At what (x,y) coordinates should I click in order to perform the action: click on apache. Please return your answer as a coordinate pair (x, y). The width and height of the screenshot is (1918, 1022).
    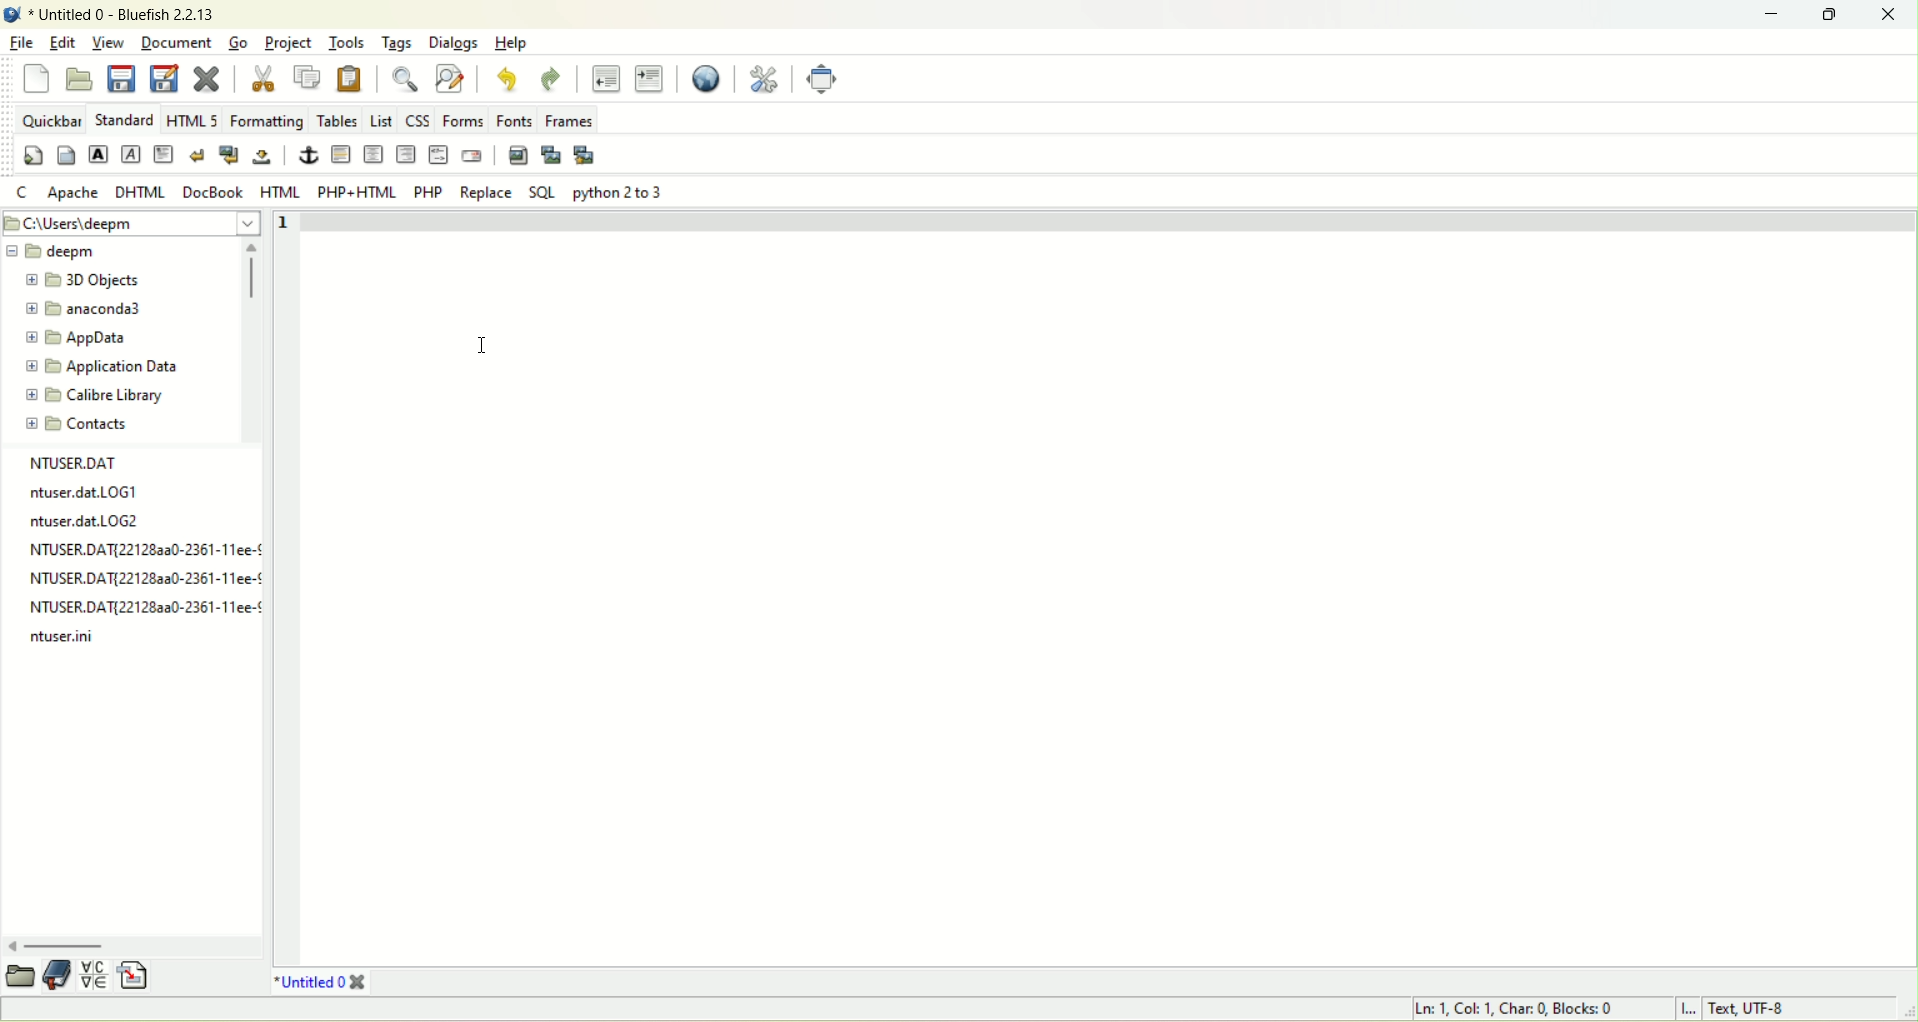
    Looking at the image, I should click on (75, 193).